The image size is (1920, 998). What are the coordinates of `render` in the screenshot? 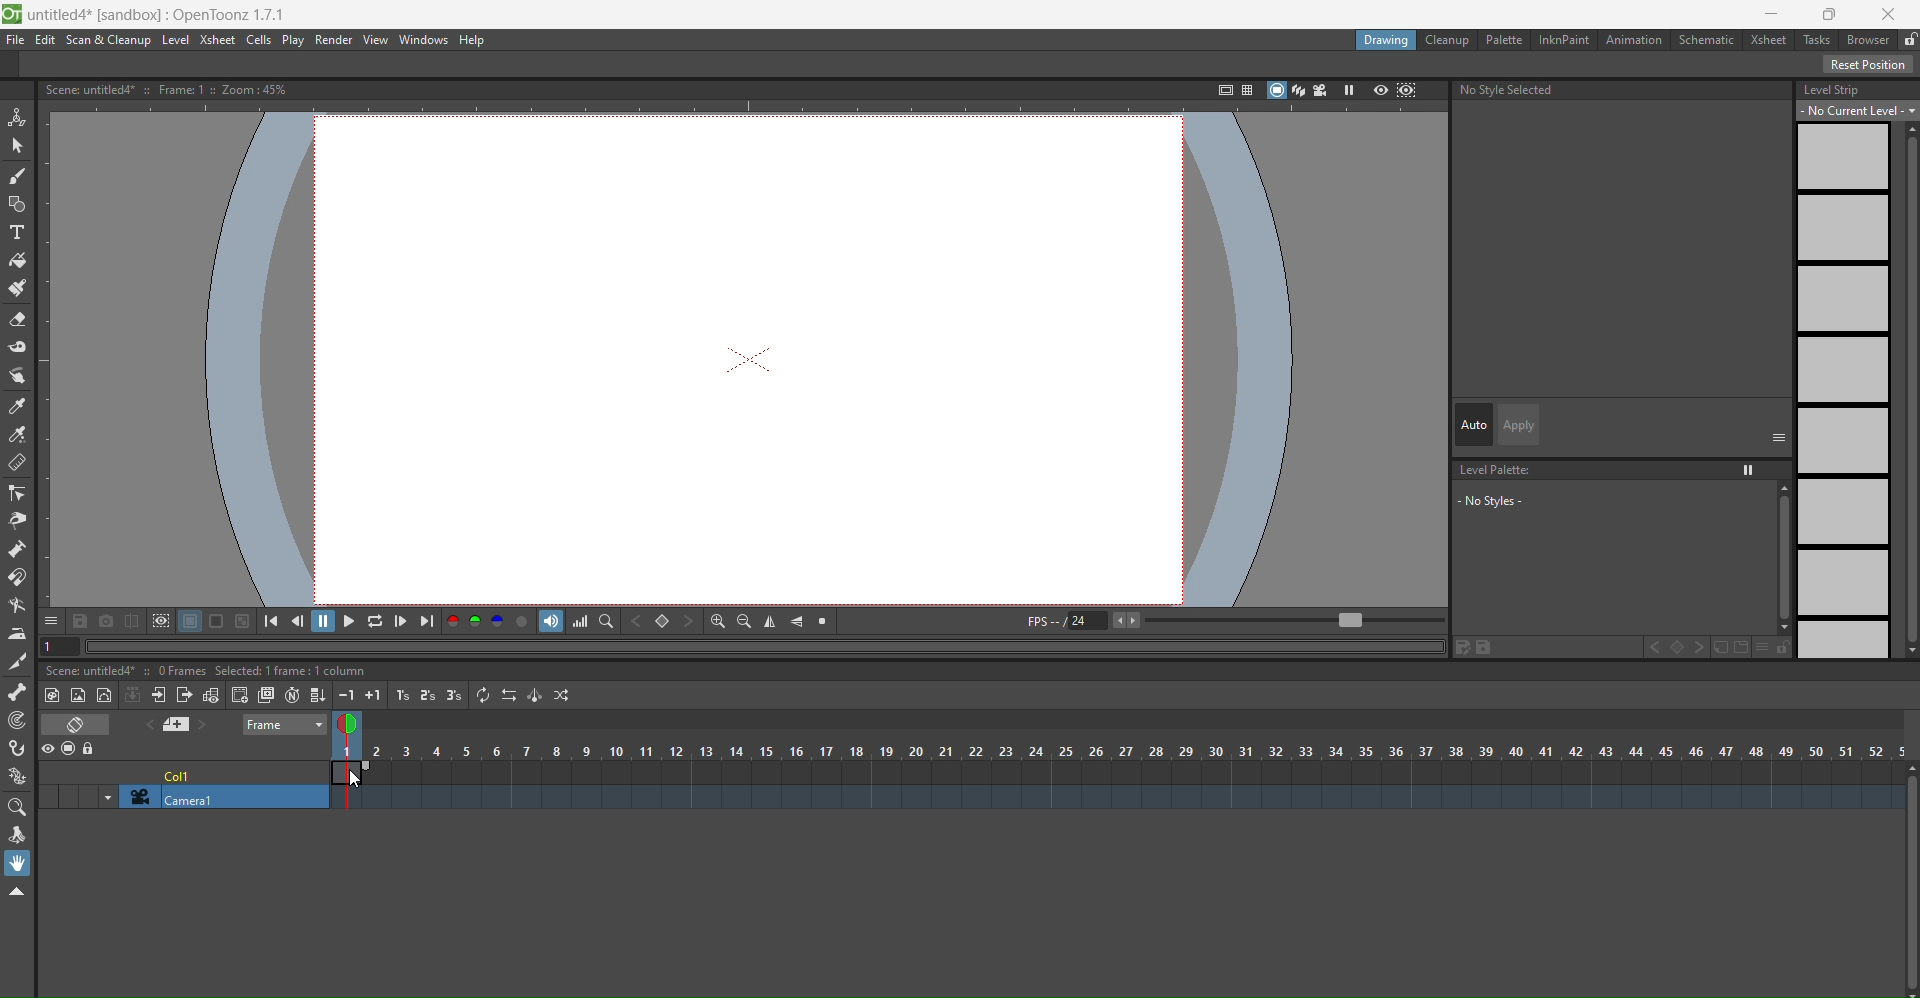 It's located at (336, 40).